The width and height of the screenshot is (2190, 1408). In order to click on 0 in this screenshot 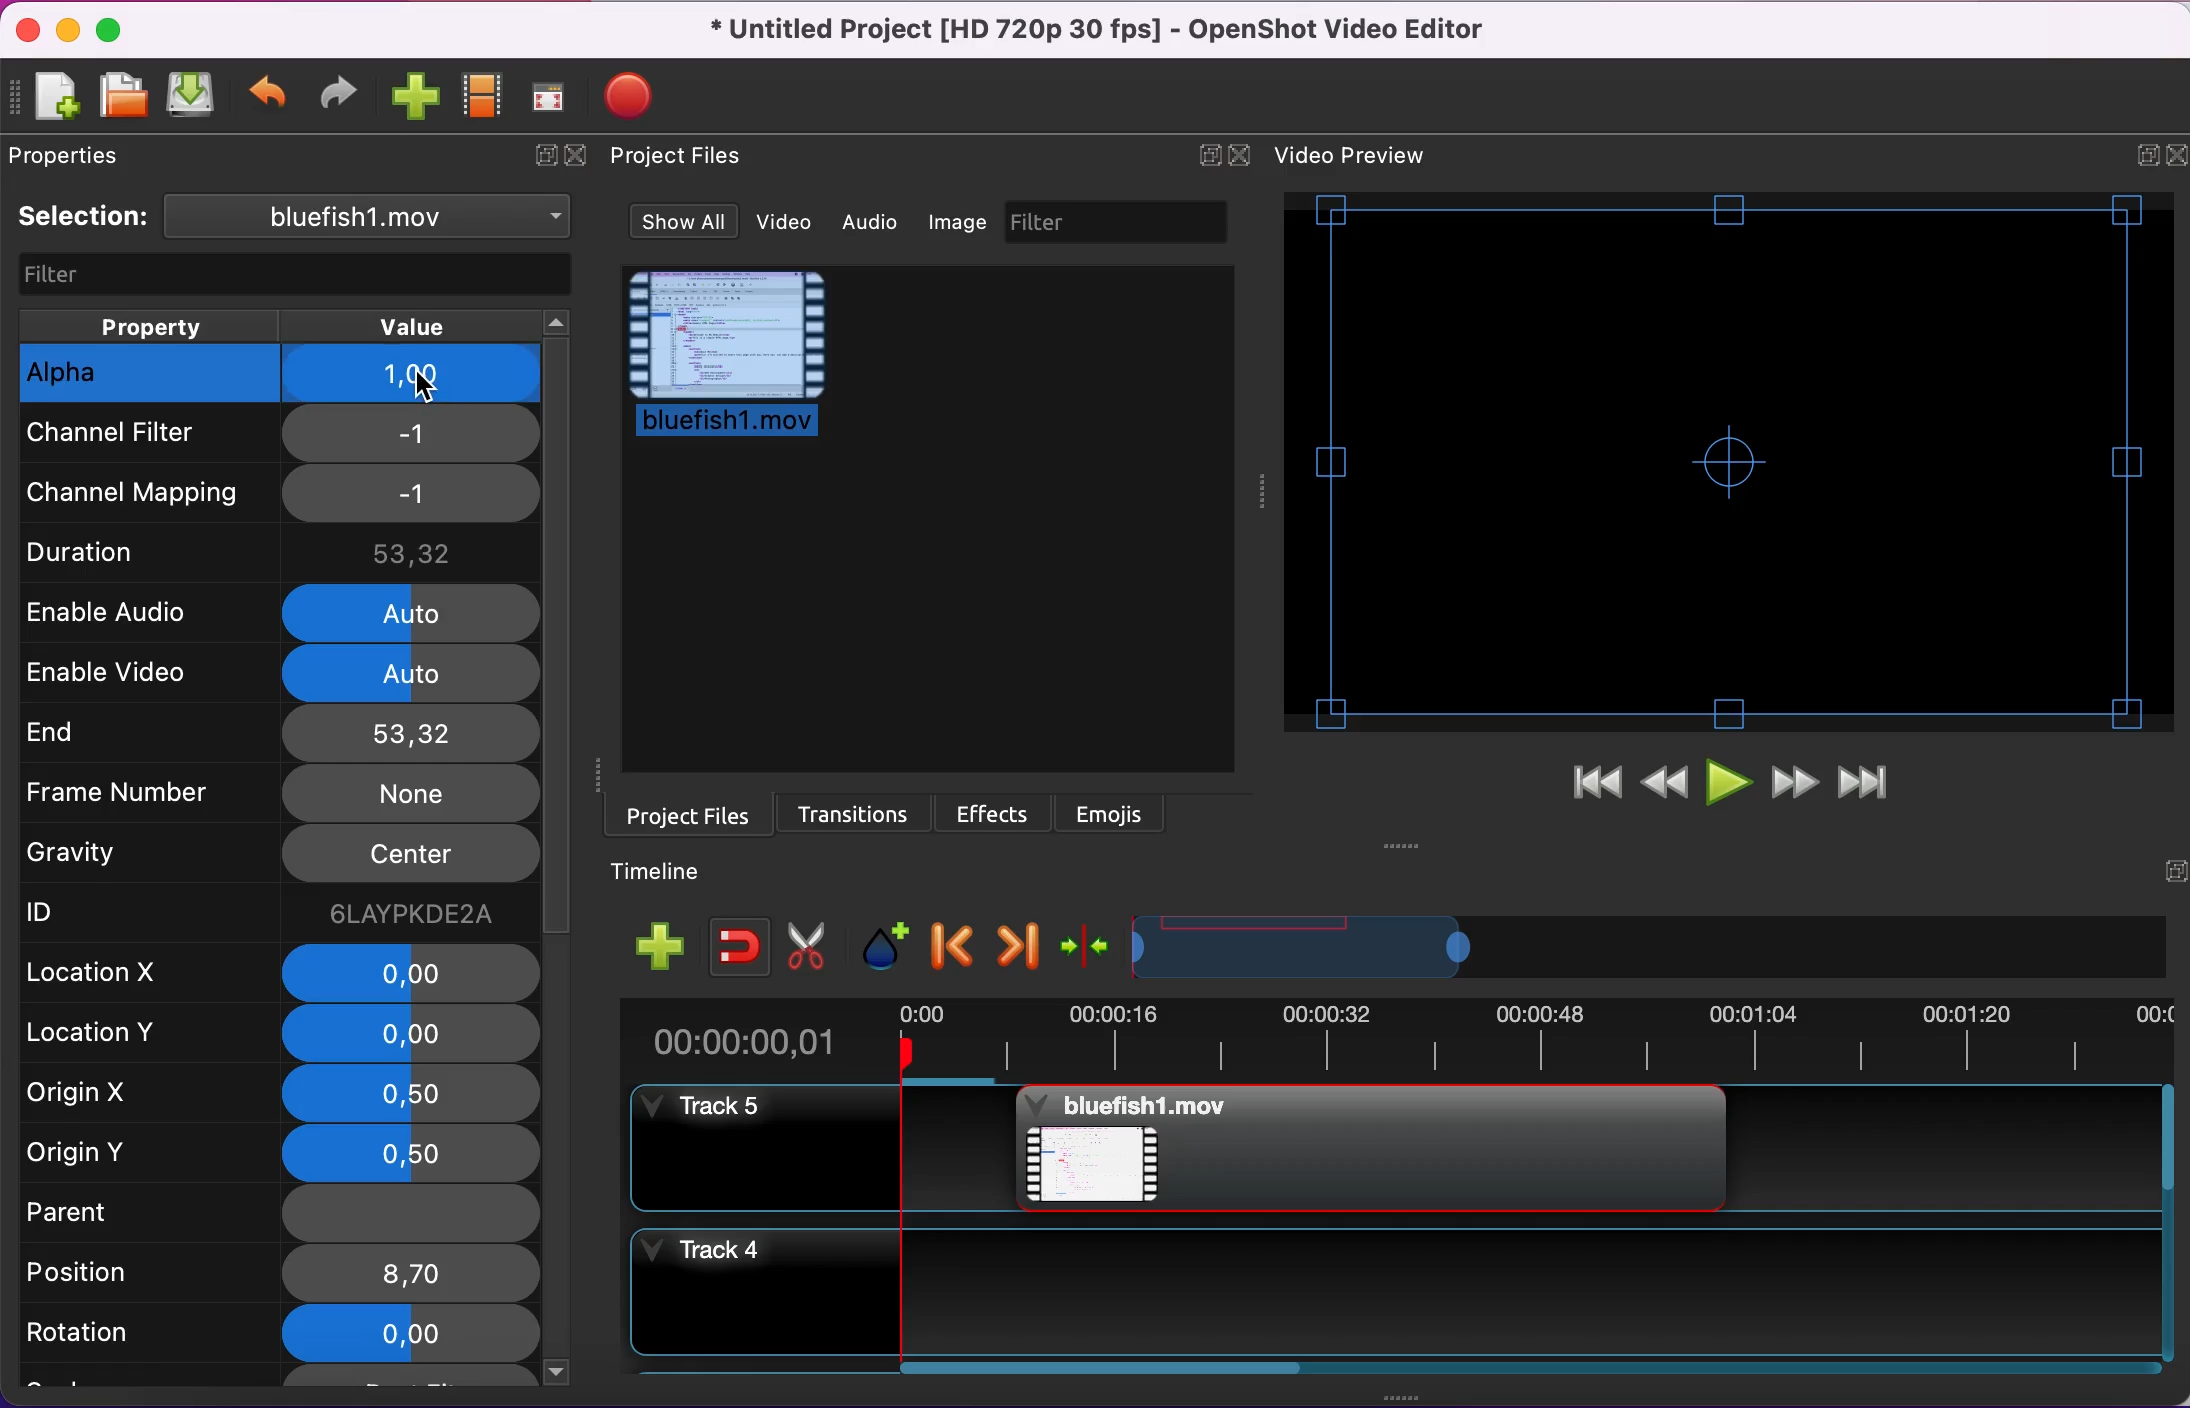, I will do `click(413, 1034)`.